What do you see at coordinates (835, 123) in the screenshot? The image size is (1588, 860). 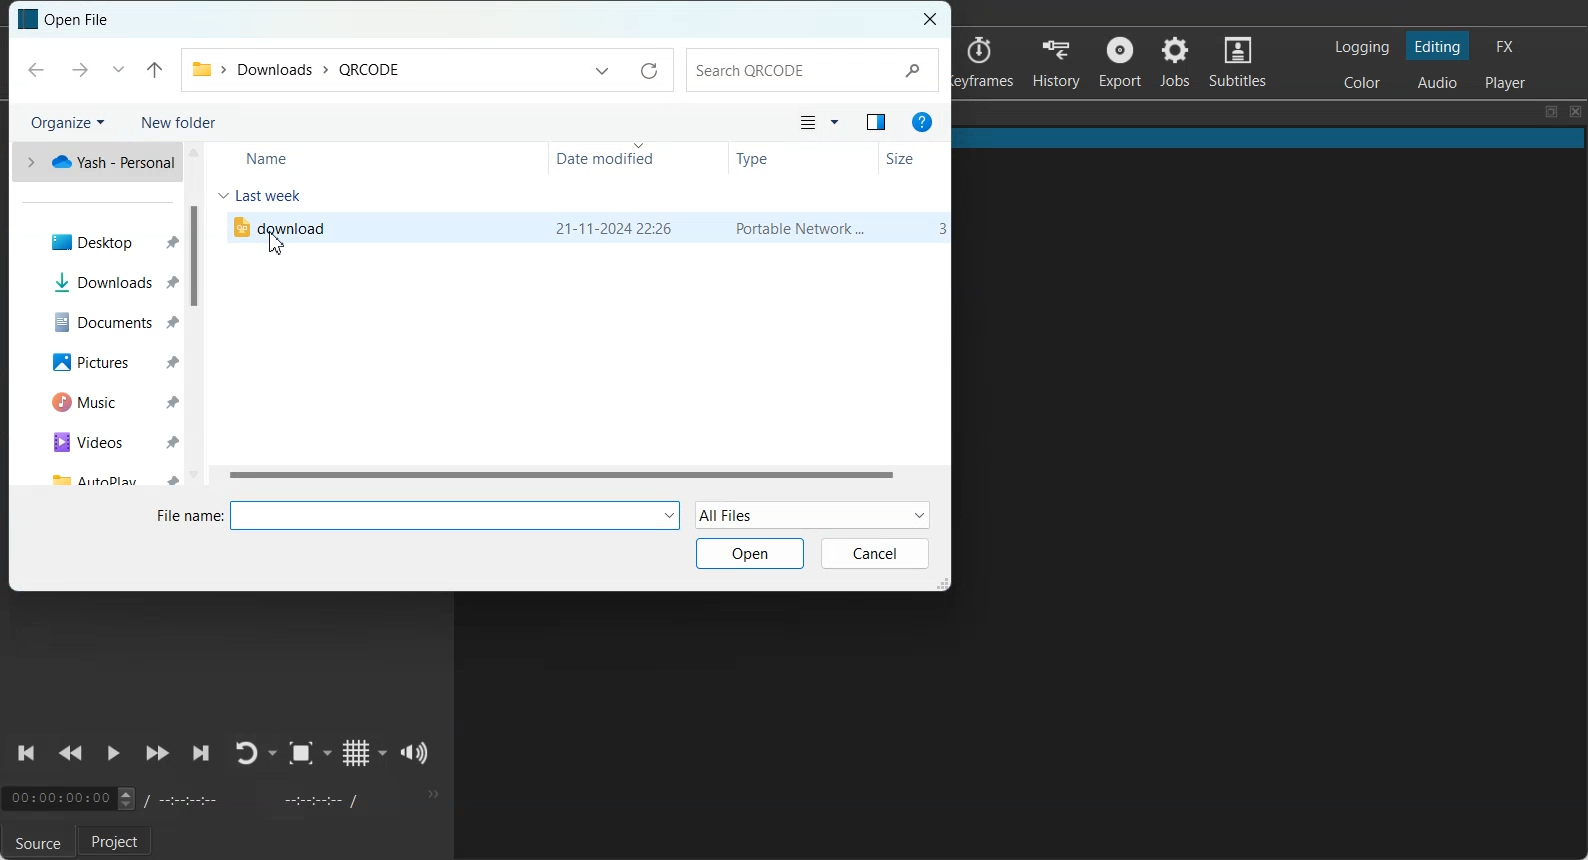 I see `More Option` at bounding box center [835, 123].